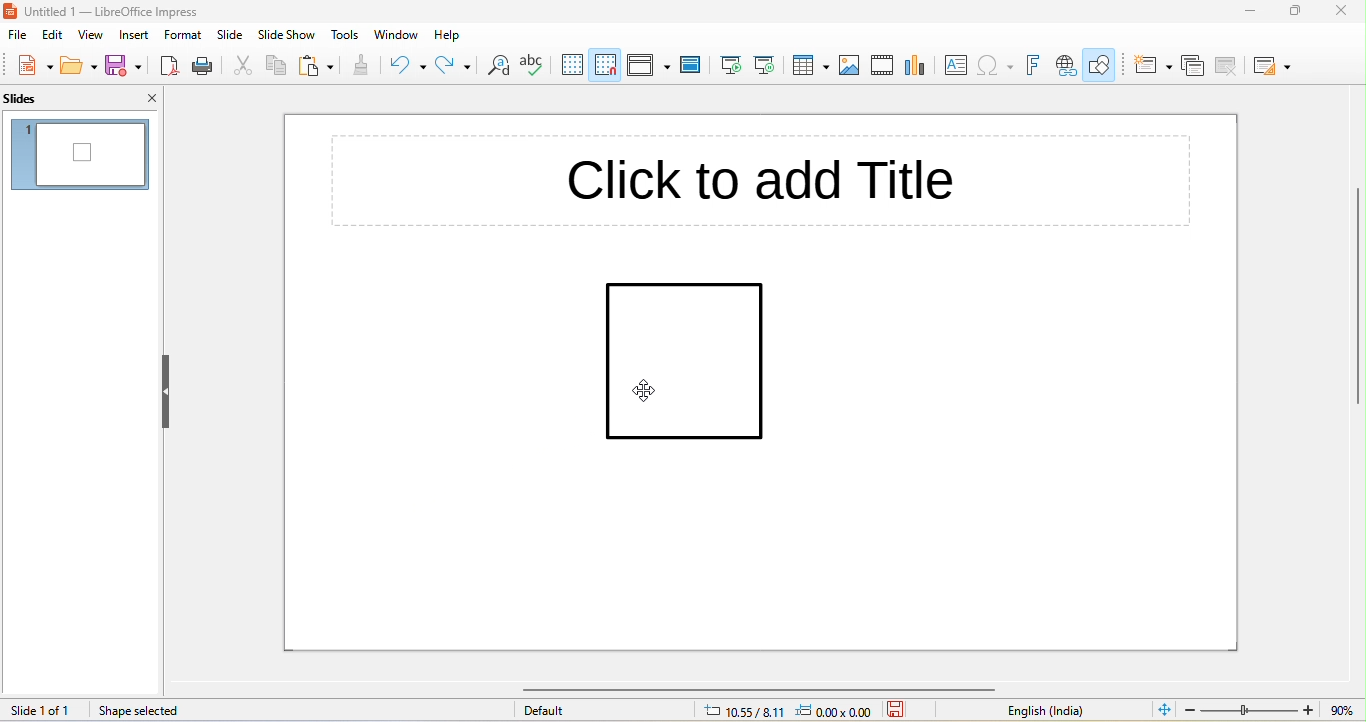 The width and height of the screenshot is (1366, 722). Describe the element at coordinates (790, 712) in the screenshot. I see `cursor position ` at that location.